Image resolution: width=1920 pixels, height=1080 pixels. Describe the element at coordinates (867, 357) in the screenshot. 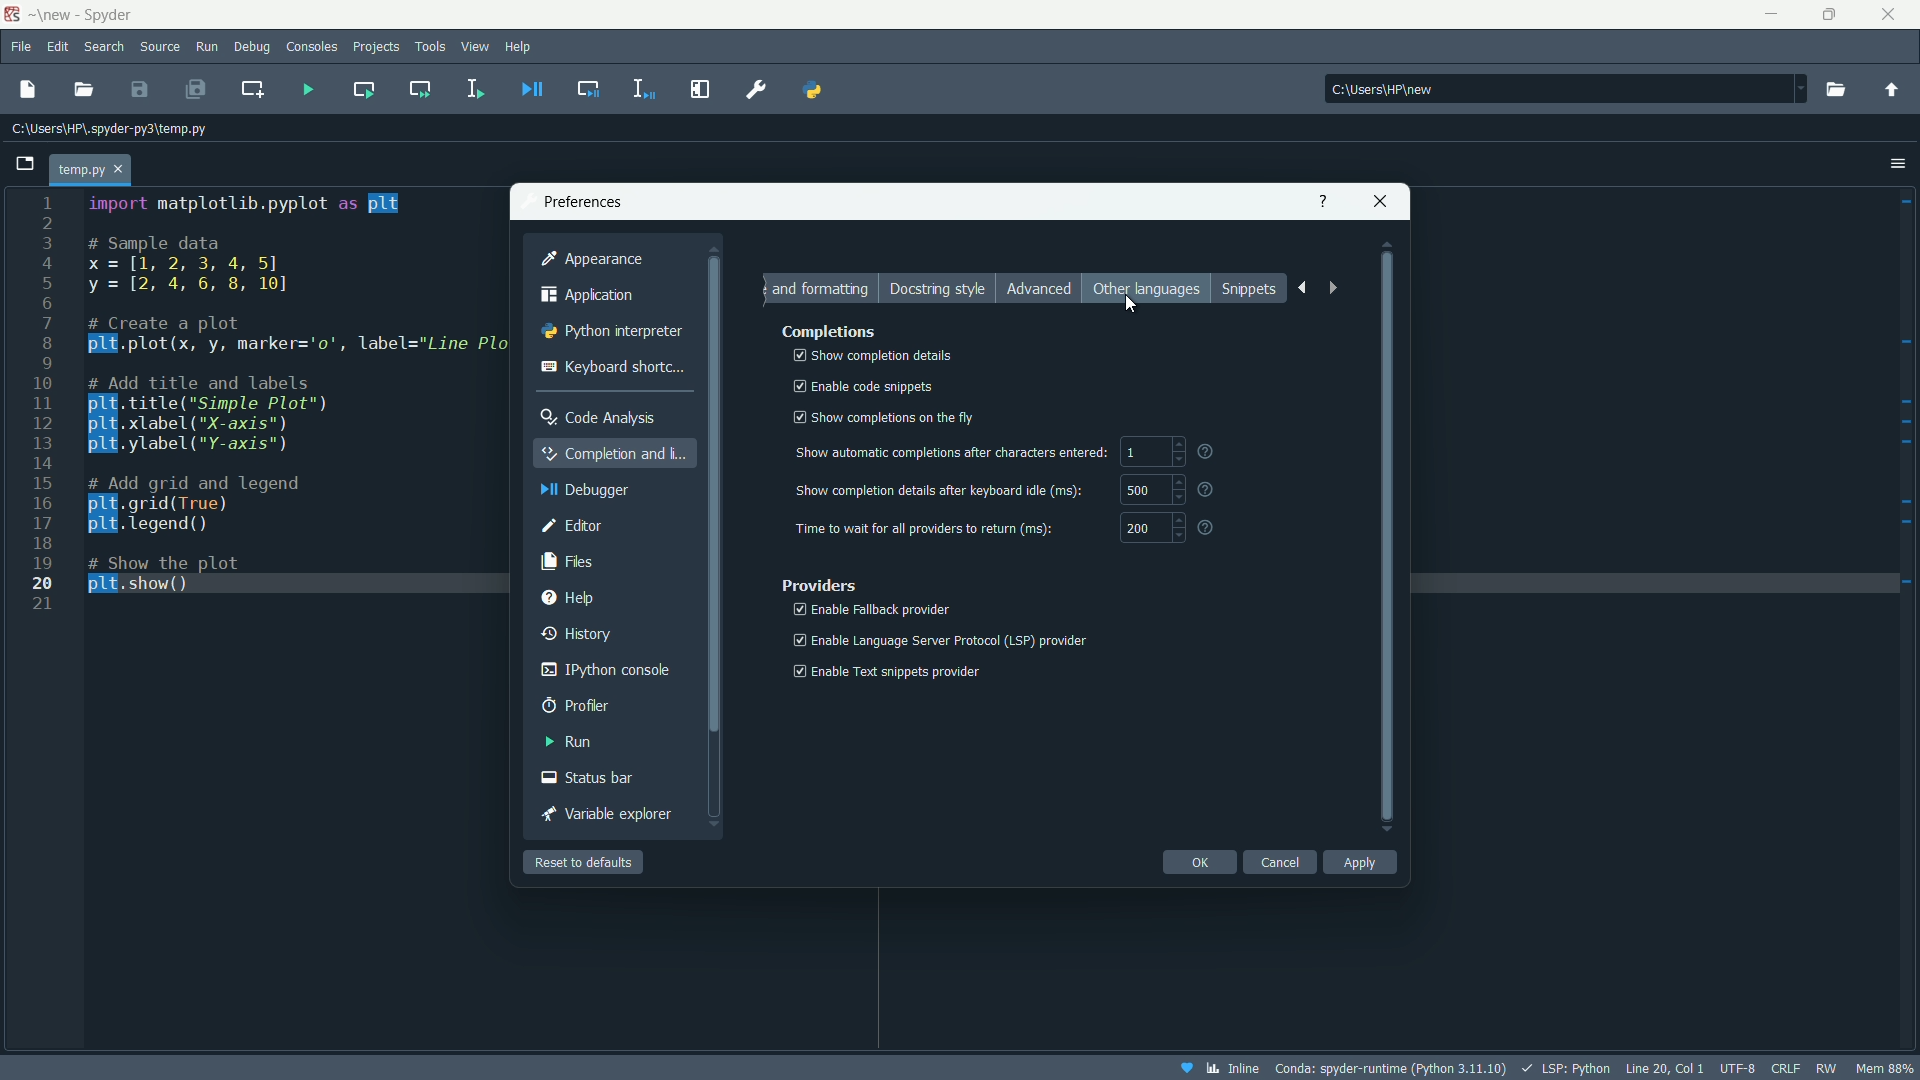

I see `show completion details` at that location.